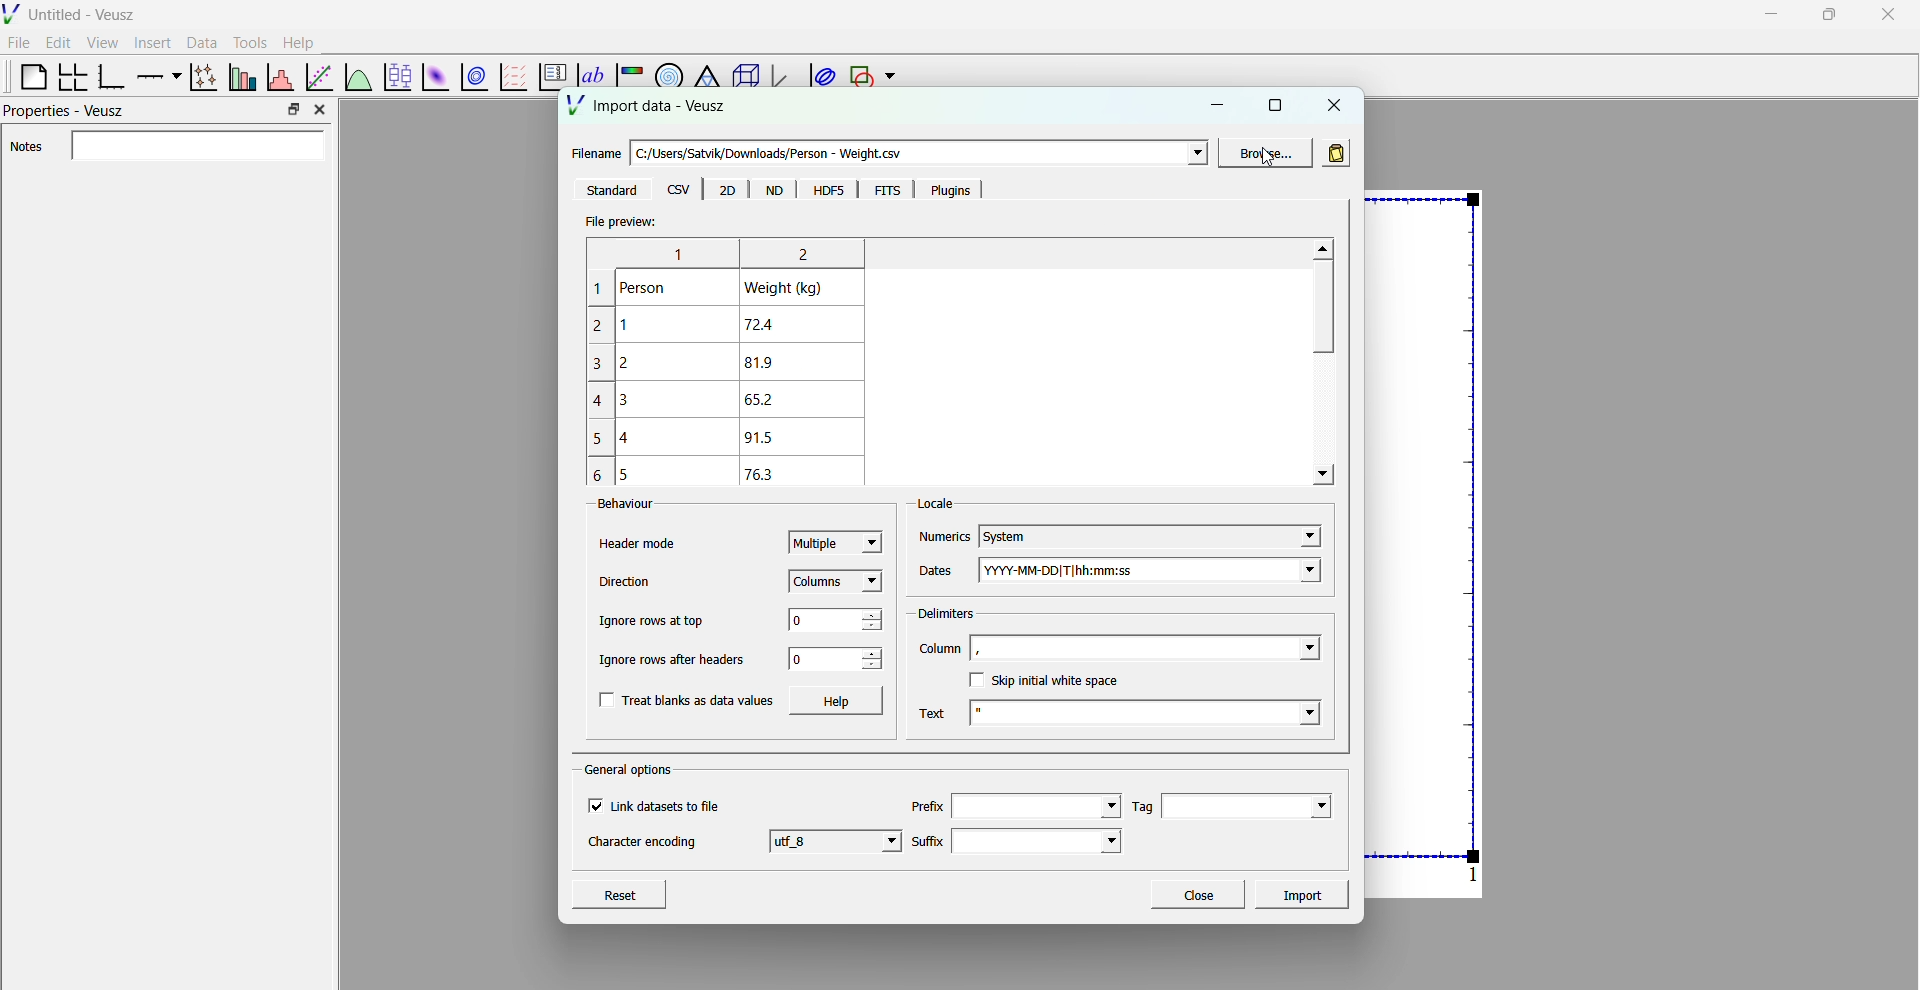 The image size is (1920, 990). I want to click on Prefix, so click(927, 800).